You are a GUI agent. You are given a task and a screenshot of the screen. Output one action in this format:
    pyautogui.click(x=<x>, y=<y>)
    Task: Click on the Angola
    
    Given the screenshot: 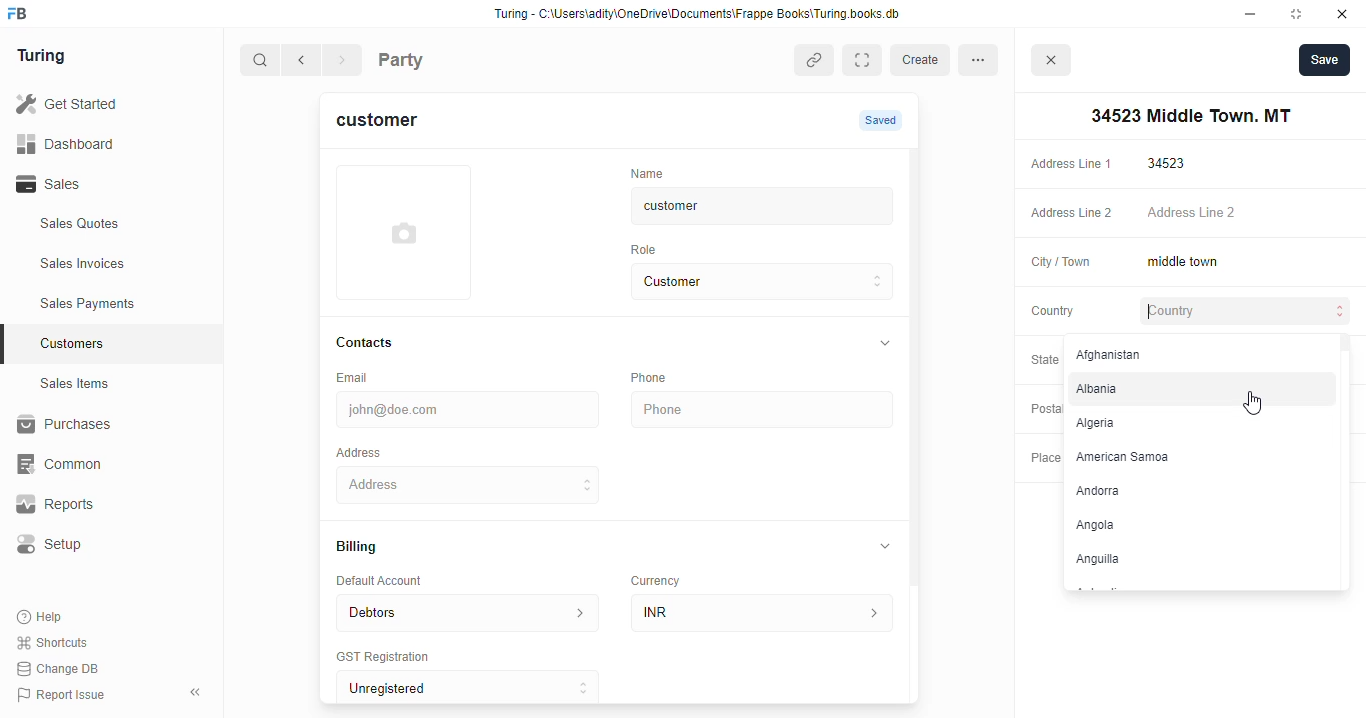 What is the action you would take?
    pyautogui.click(x=1192, y=524)
    